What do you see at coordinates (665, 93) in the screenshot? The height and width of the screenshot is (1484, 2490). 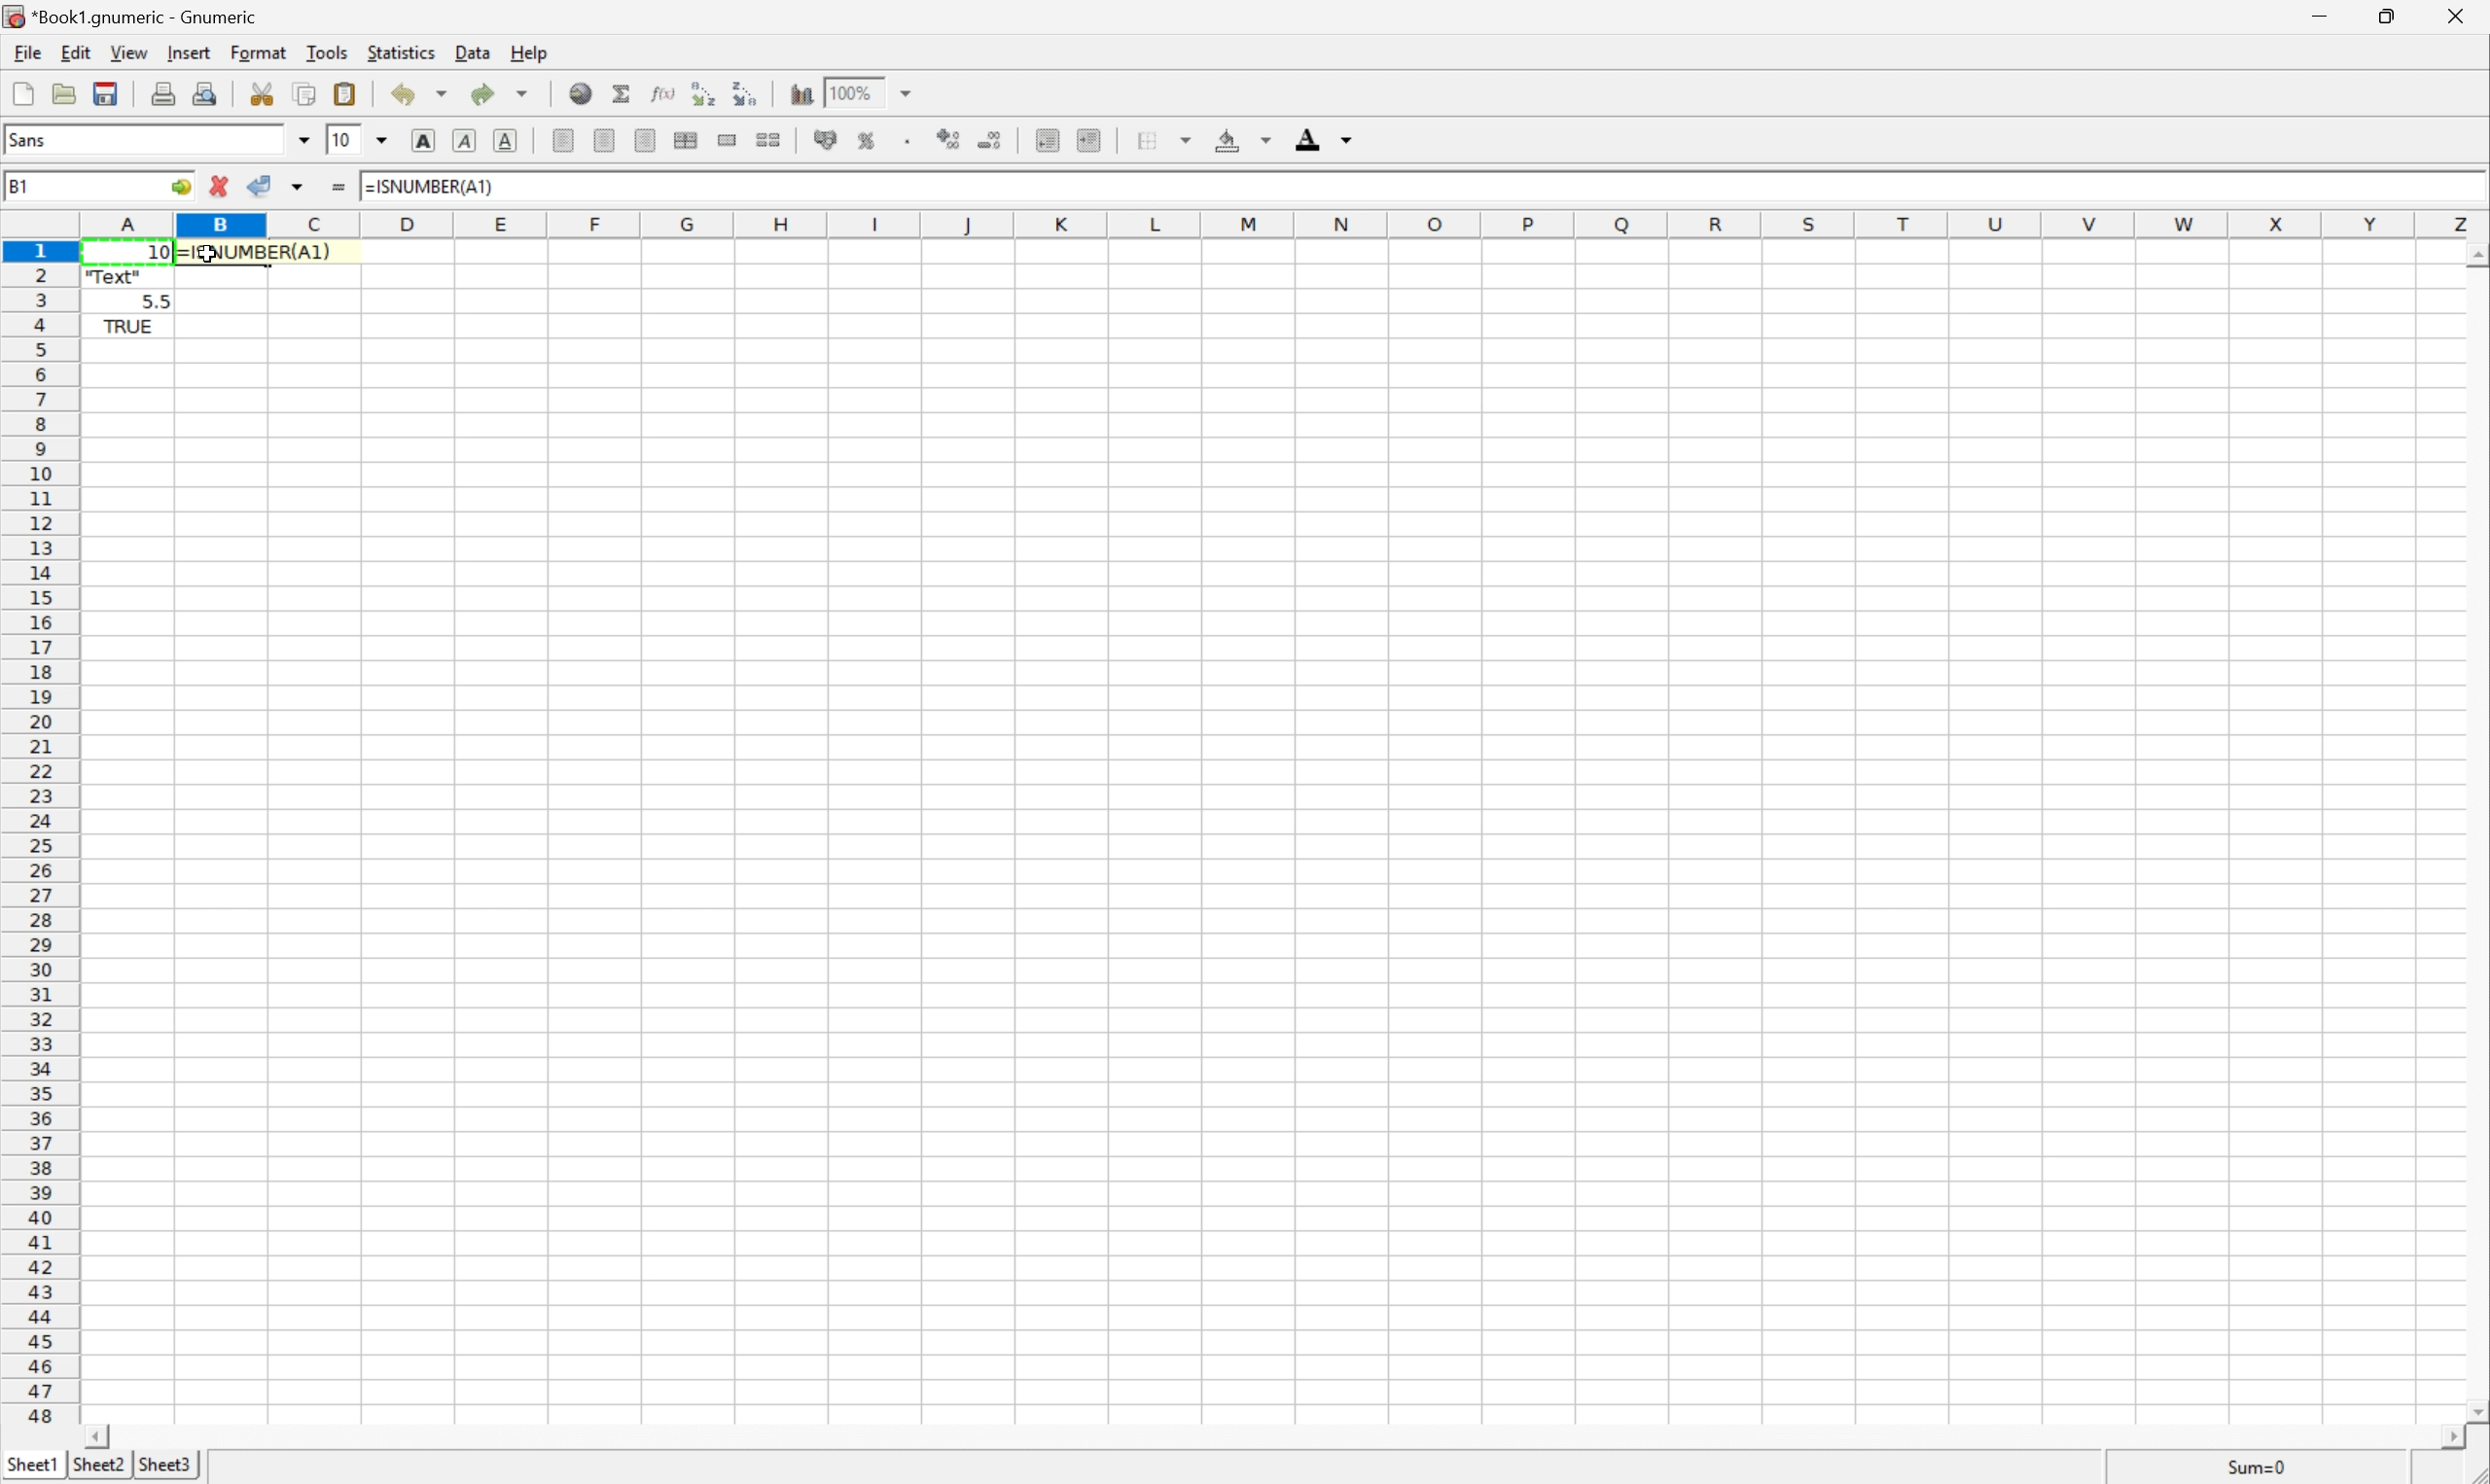 I see `Edit function in current cell` at bounding box center [665, 93].